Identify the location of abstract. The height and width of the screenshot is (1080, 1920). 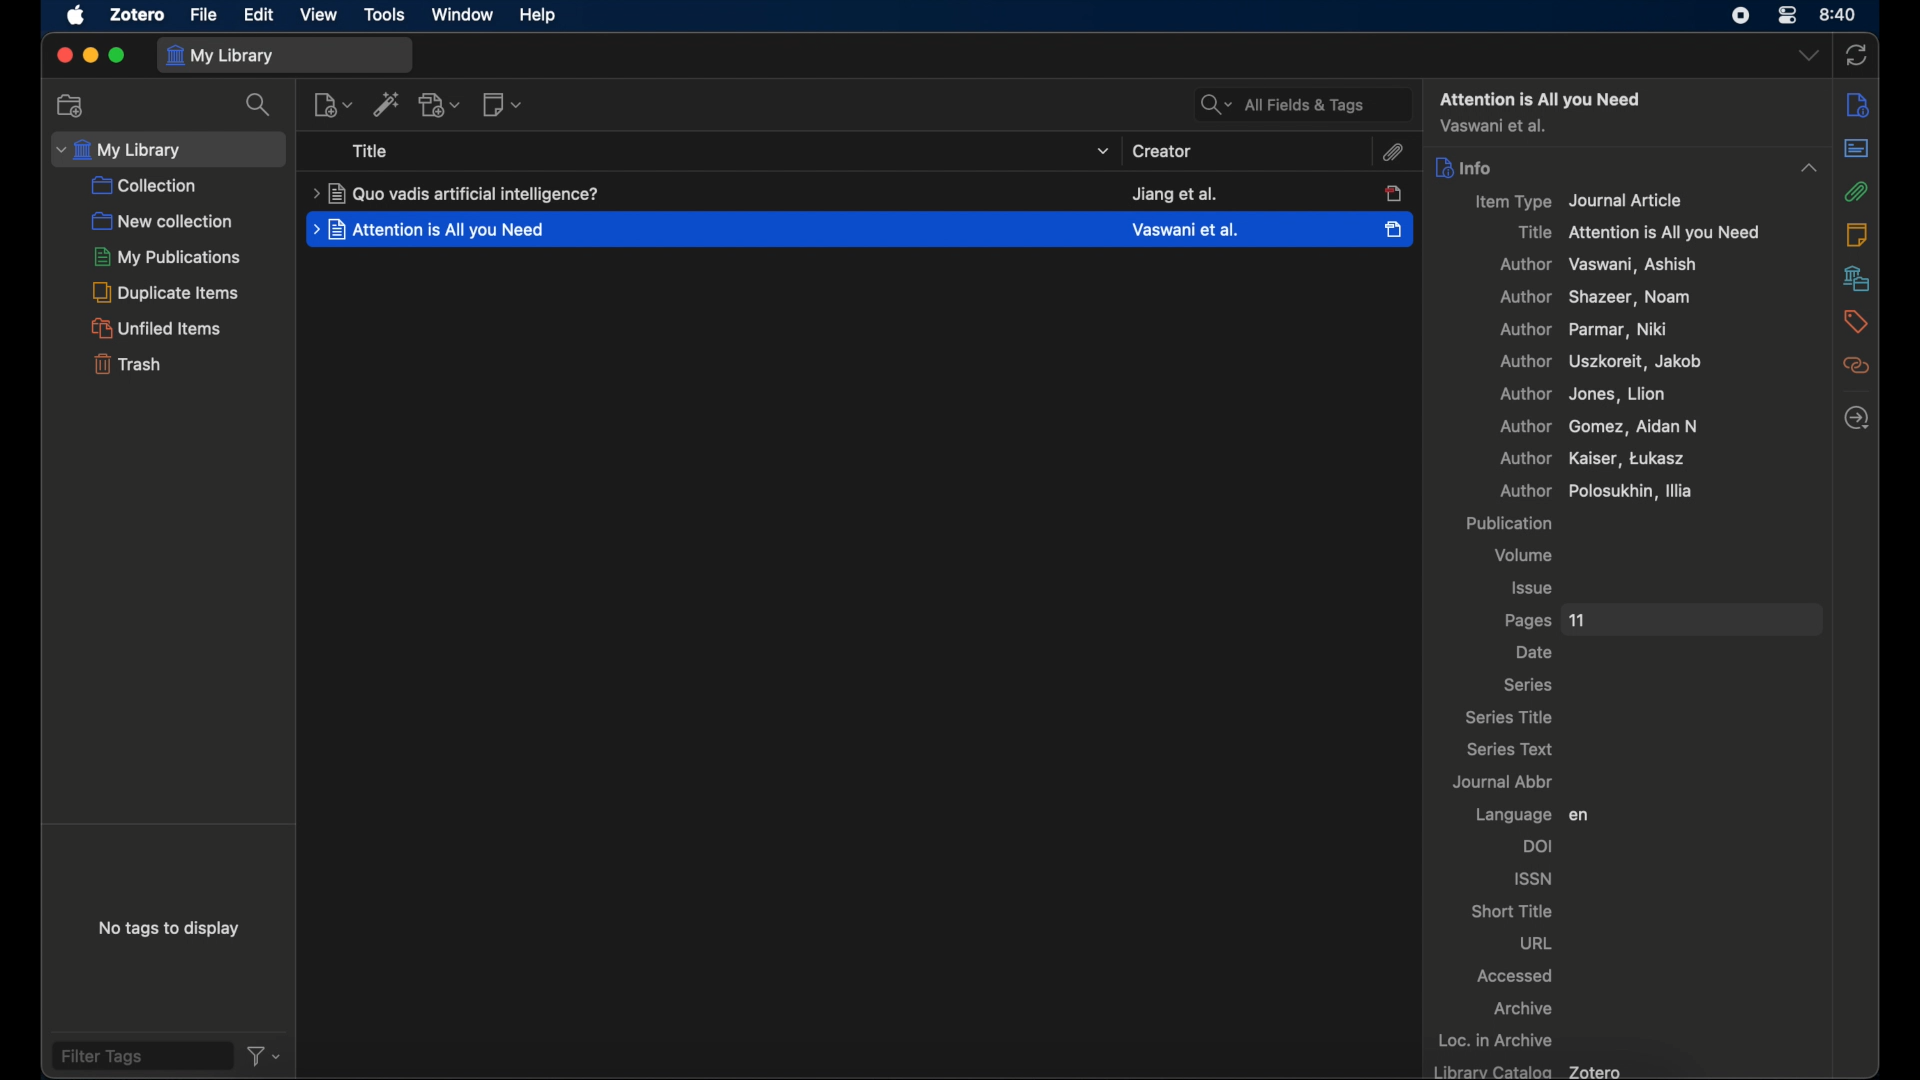
(1857, 148).